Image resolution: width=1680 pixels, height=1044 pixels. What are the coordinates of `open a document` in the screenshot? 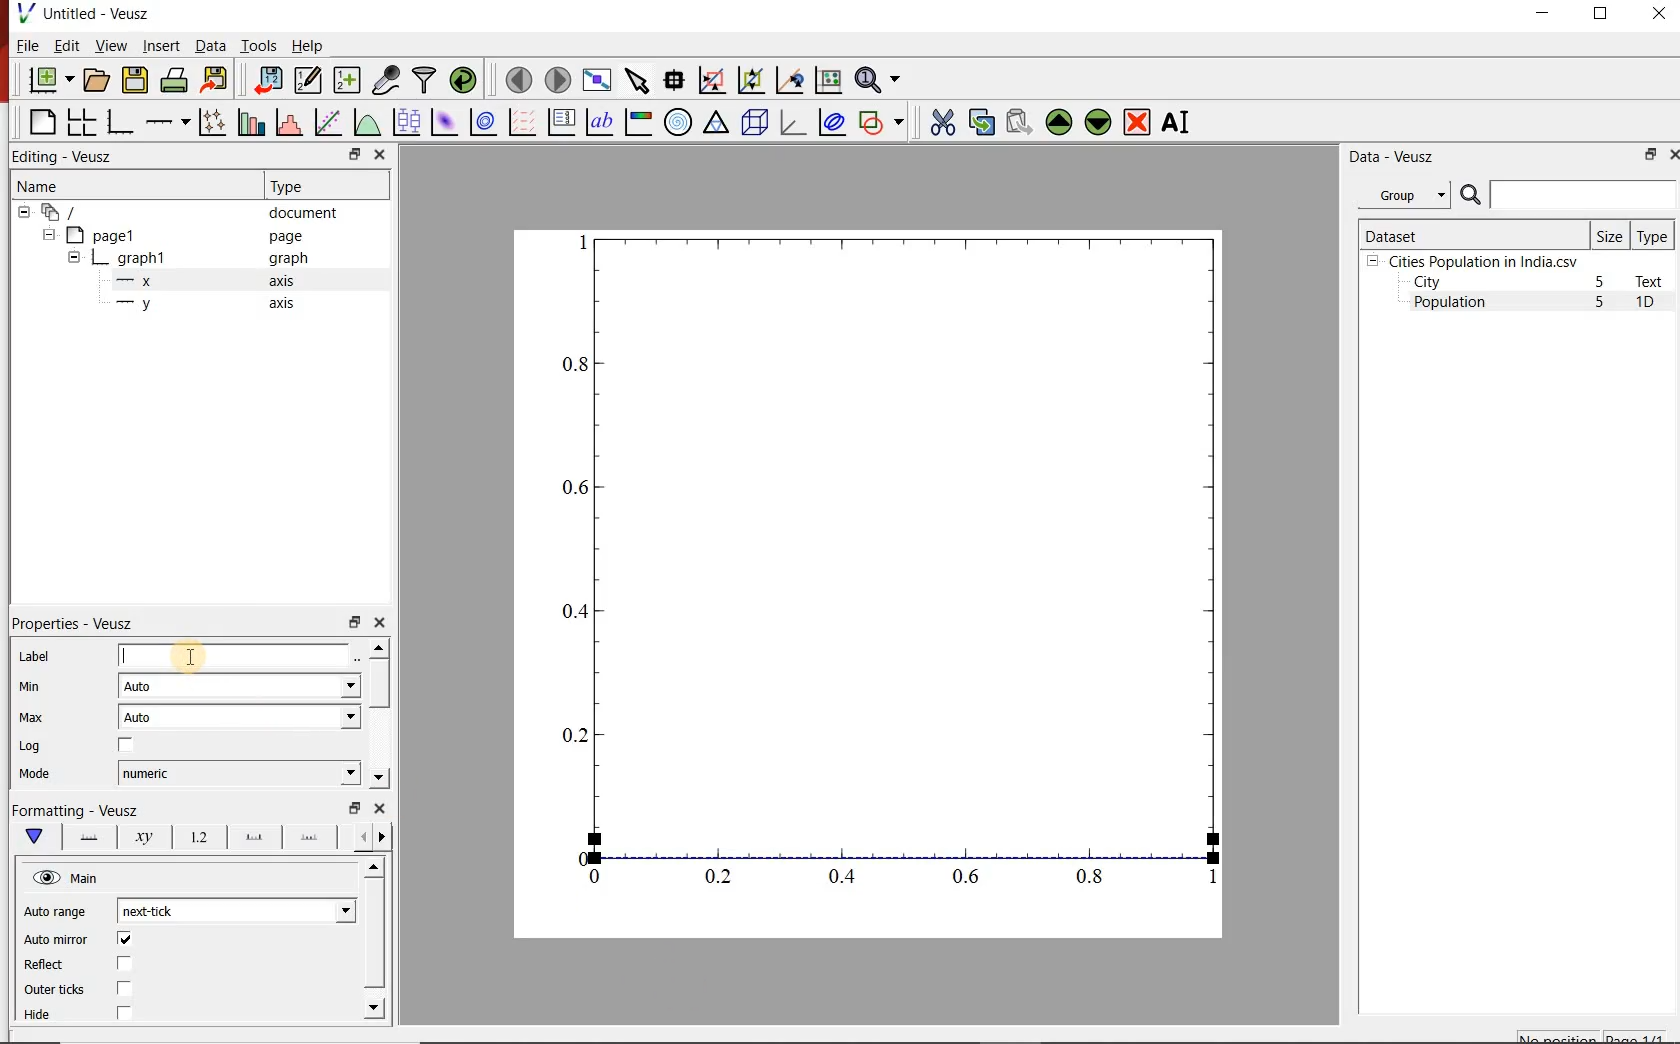 It's located at (95, 80).